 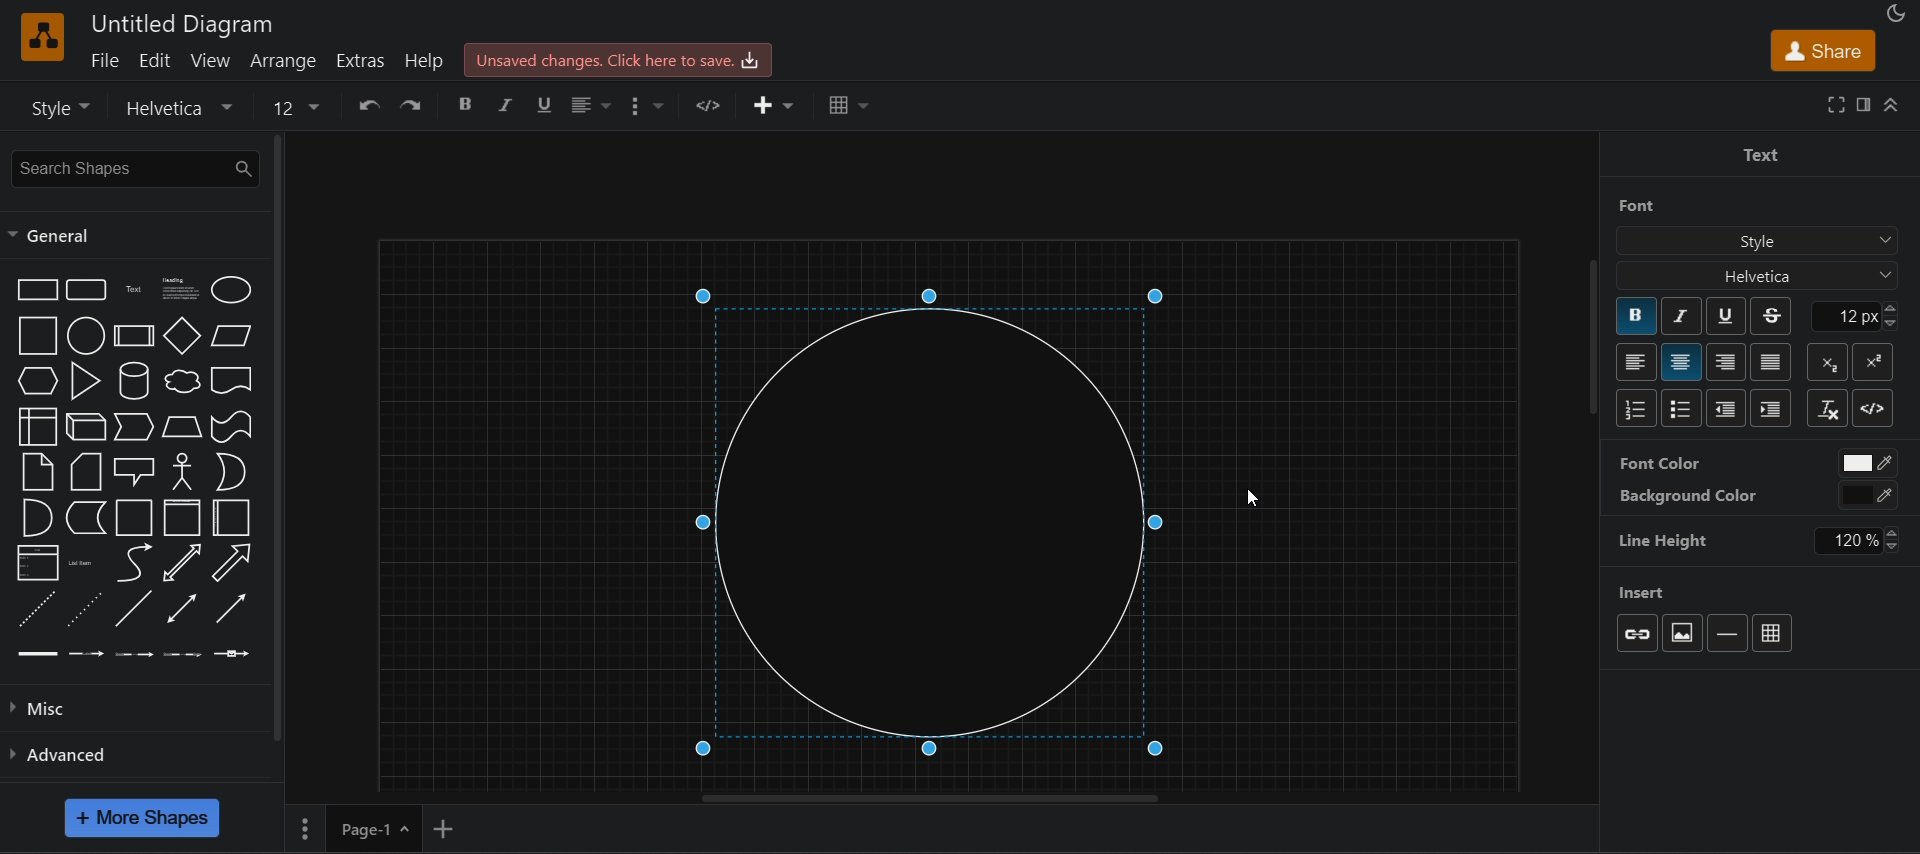 What do you see at coordinates (1638, 633) in the screenshot?
I see `link` at bounding box center [1638, 633].